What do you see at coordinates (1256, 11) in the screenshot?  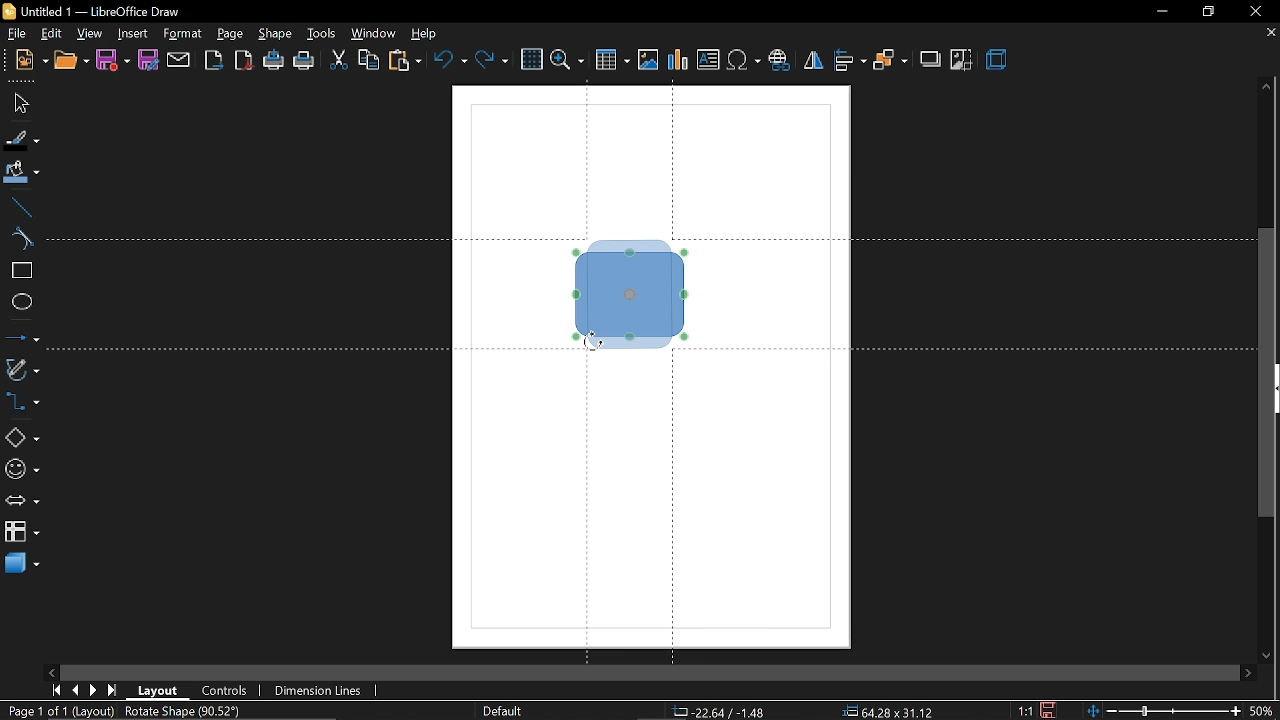 I see `close` at bounding box center [1256, 11].